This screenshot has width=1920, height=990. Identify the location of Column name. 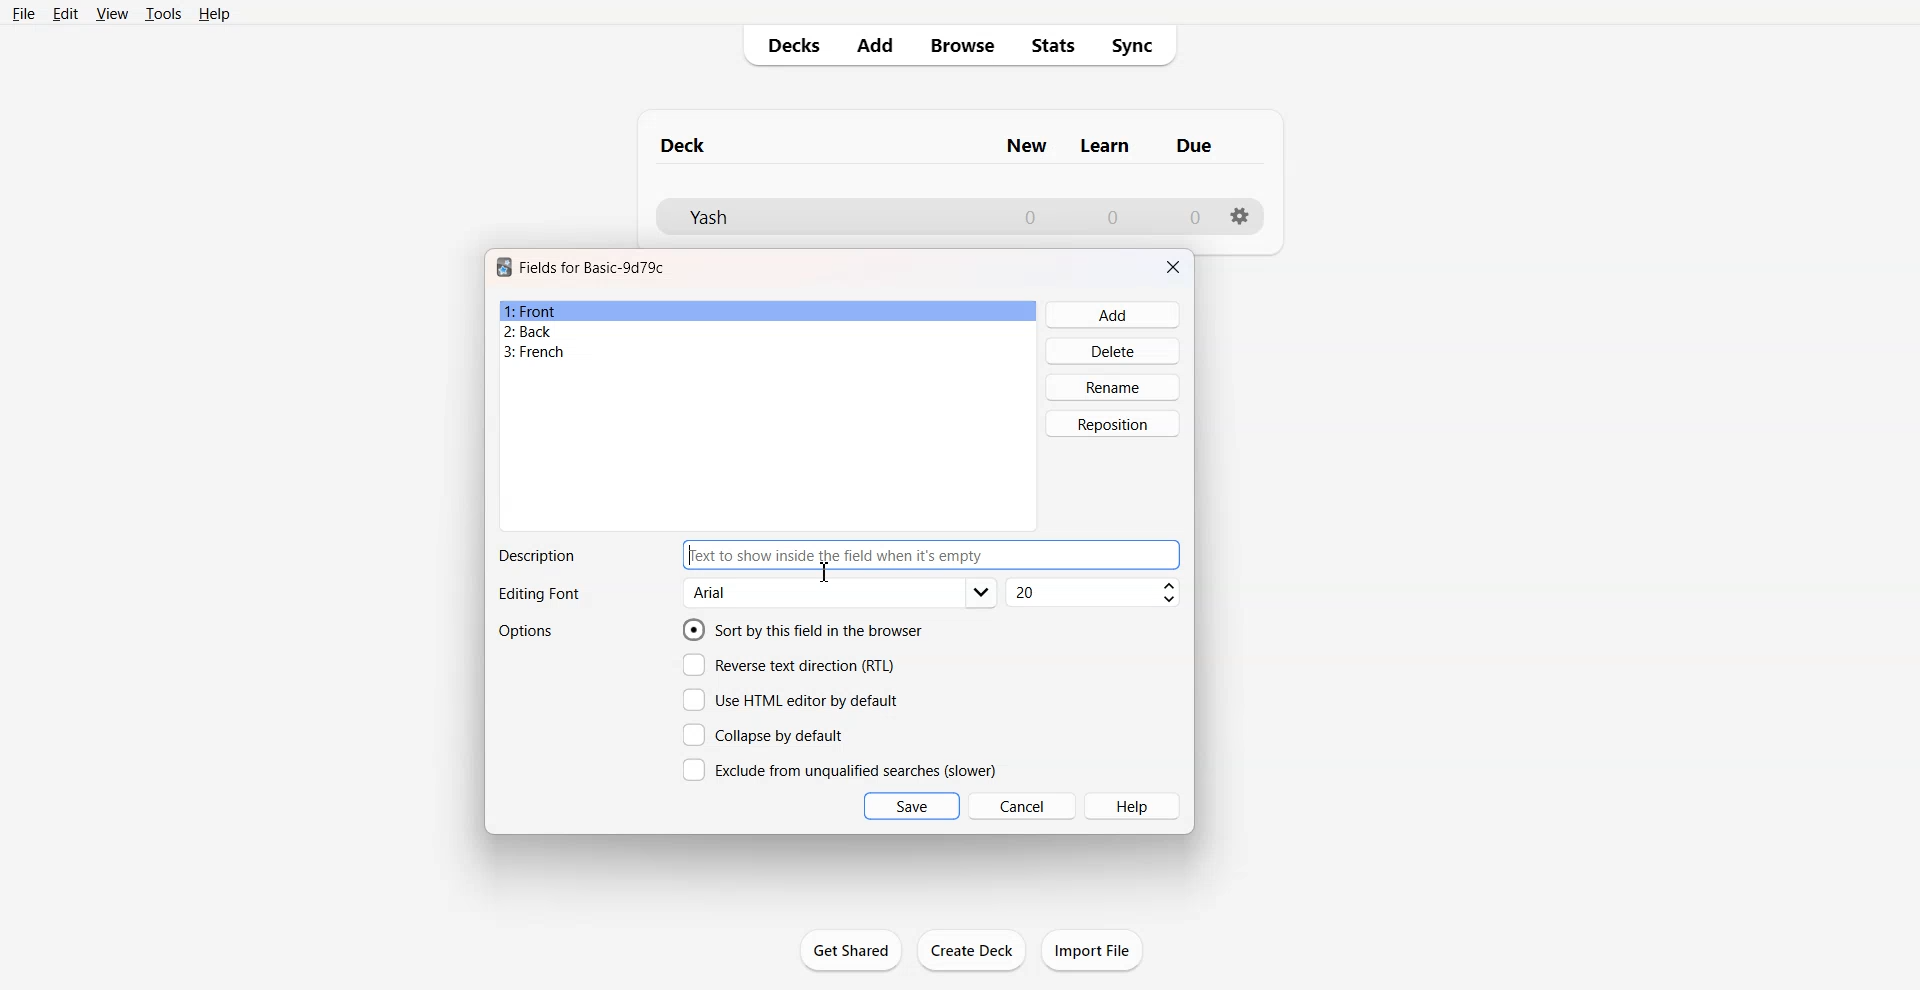
(1026, 146).